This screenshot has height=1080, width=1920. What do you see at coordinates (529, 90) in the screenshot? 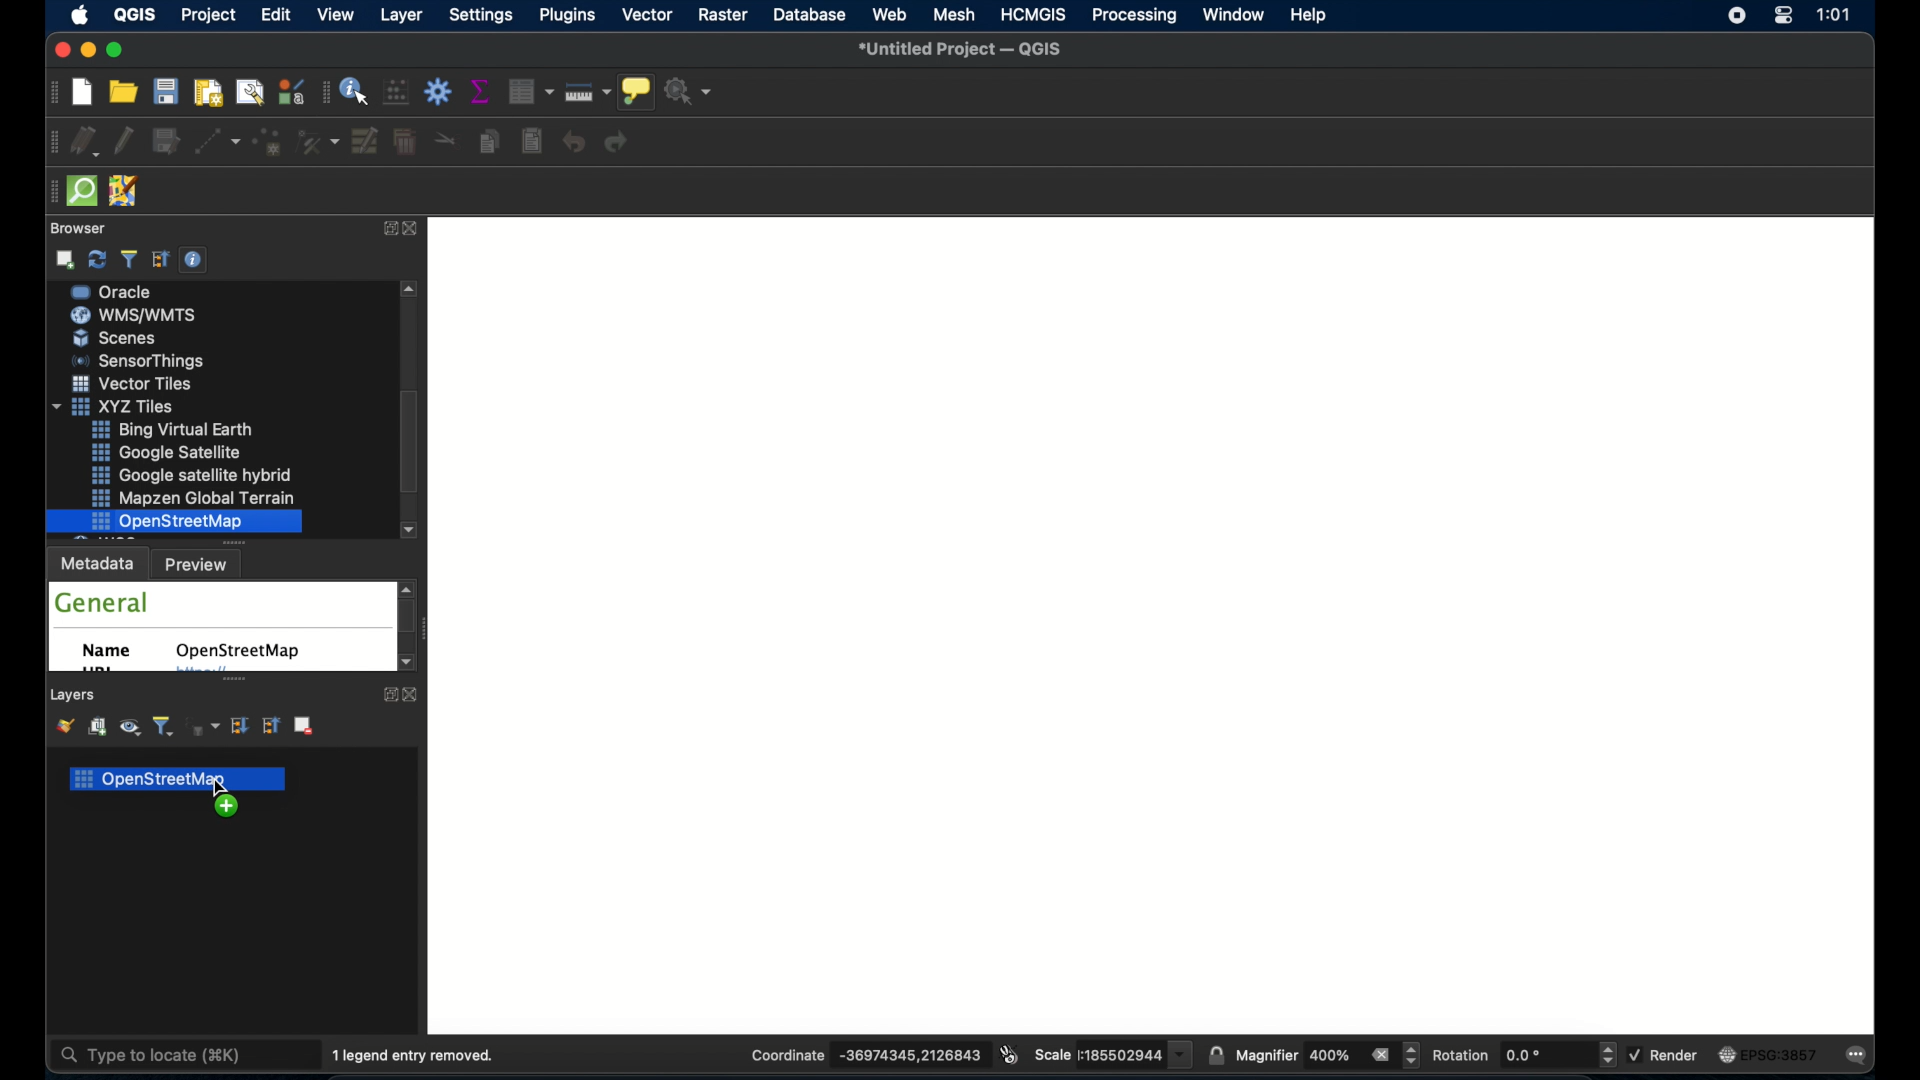
I see `open attribute table` at bounding box center [529, 90].